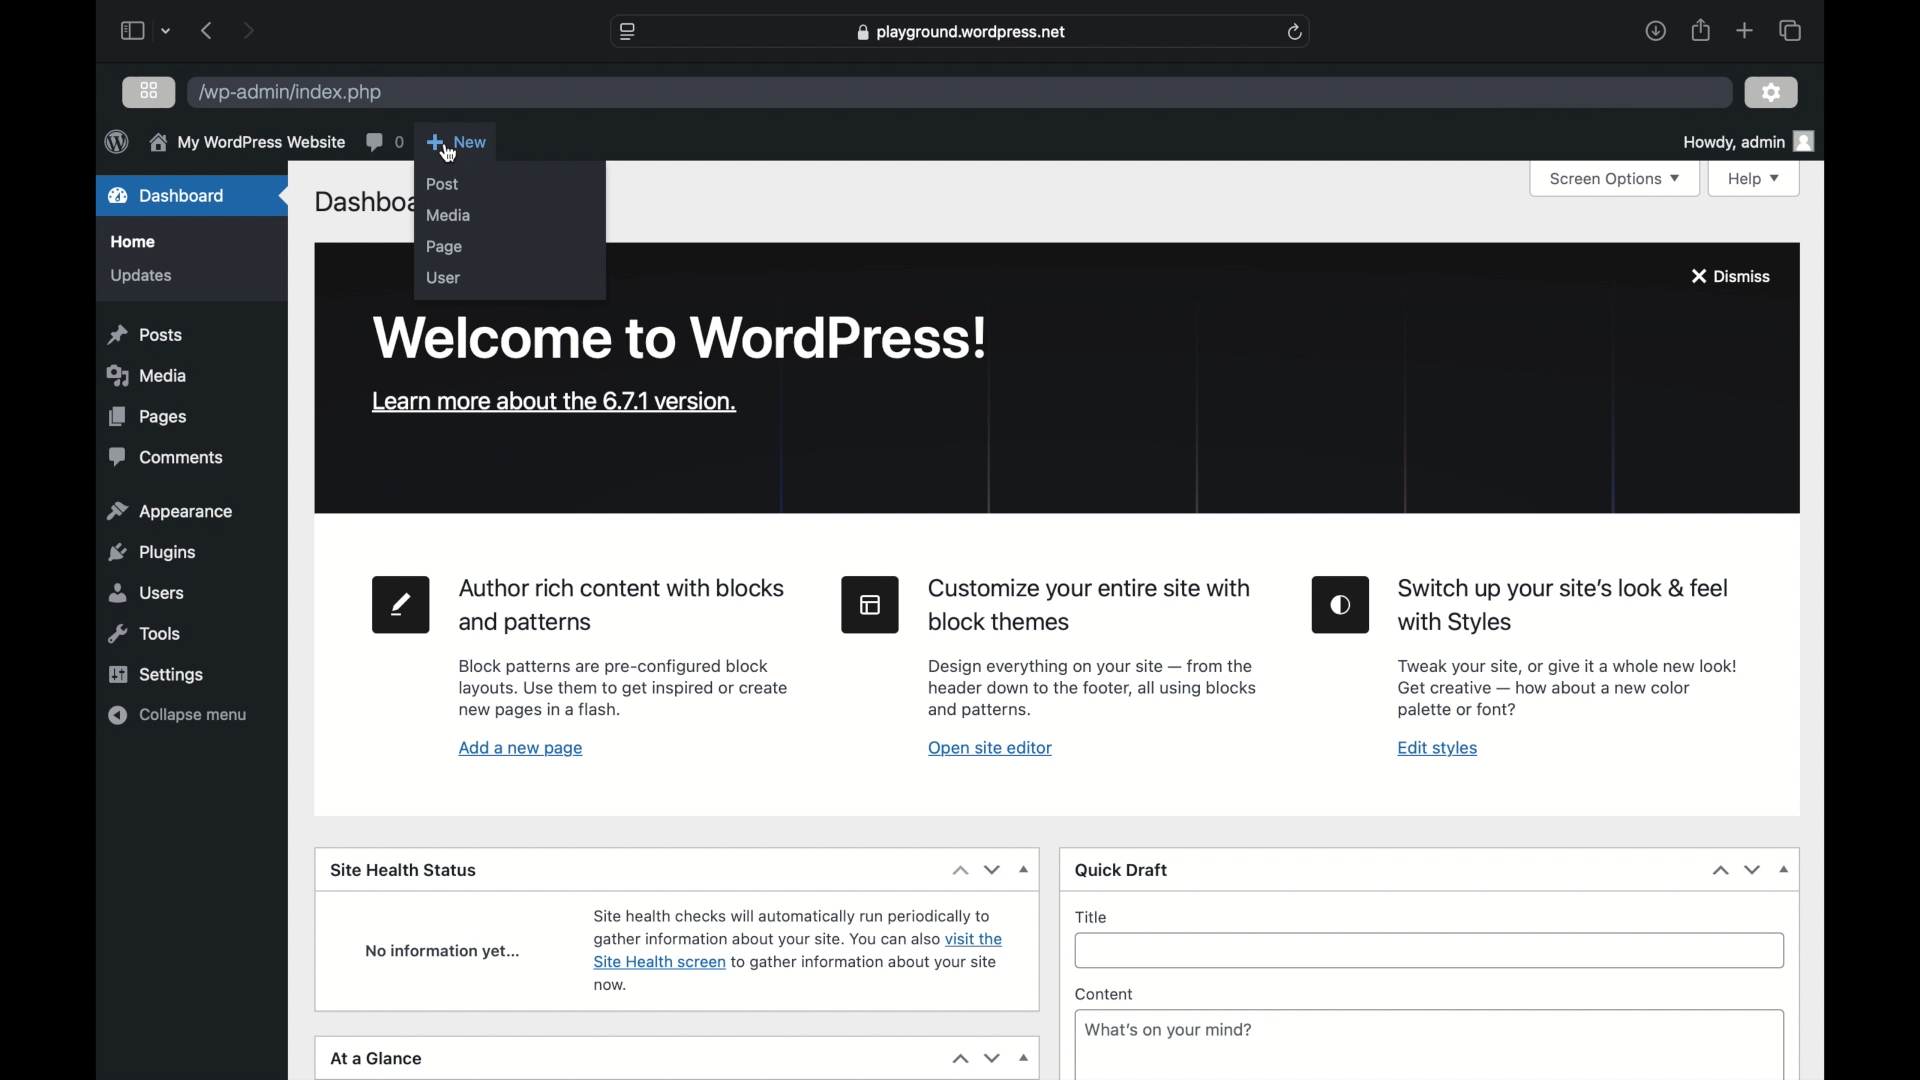 The height and width of the screenshot is (1080, 1920). What do you see at coordinates (1340, 605) in the screenshot?
I see `edit styles` at bounding box center [1340, 605].